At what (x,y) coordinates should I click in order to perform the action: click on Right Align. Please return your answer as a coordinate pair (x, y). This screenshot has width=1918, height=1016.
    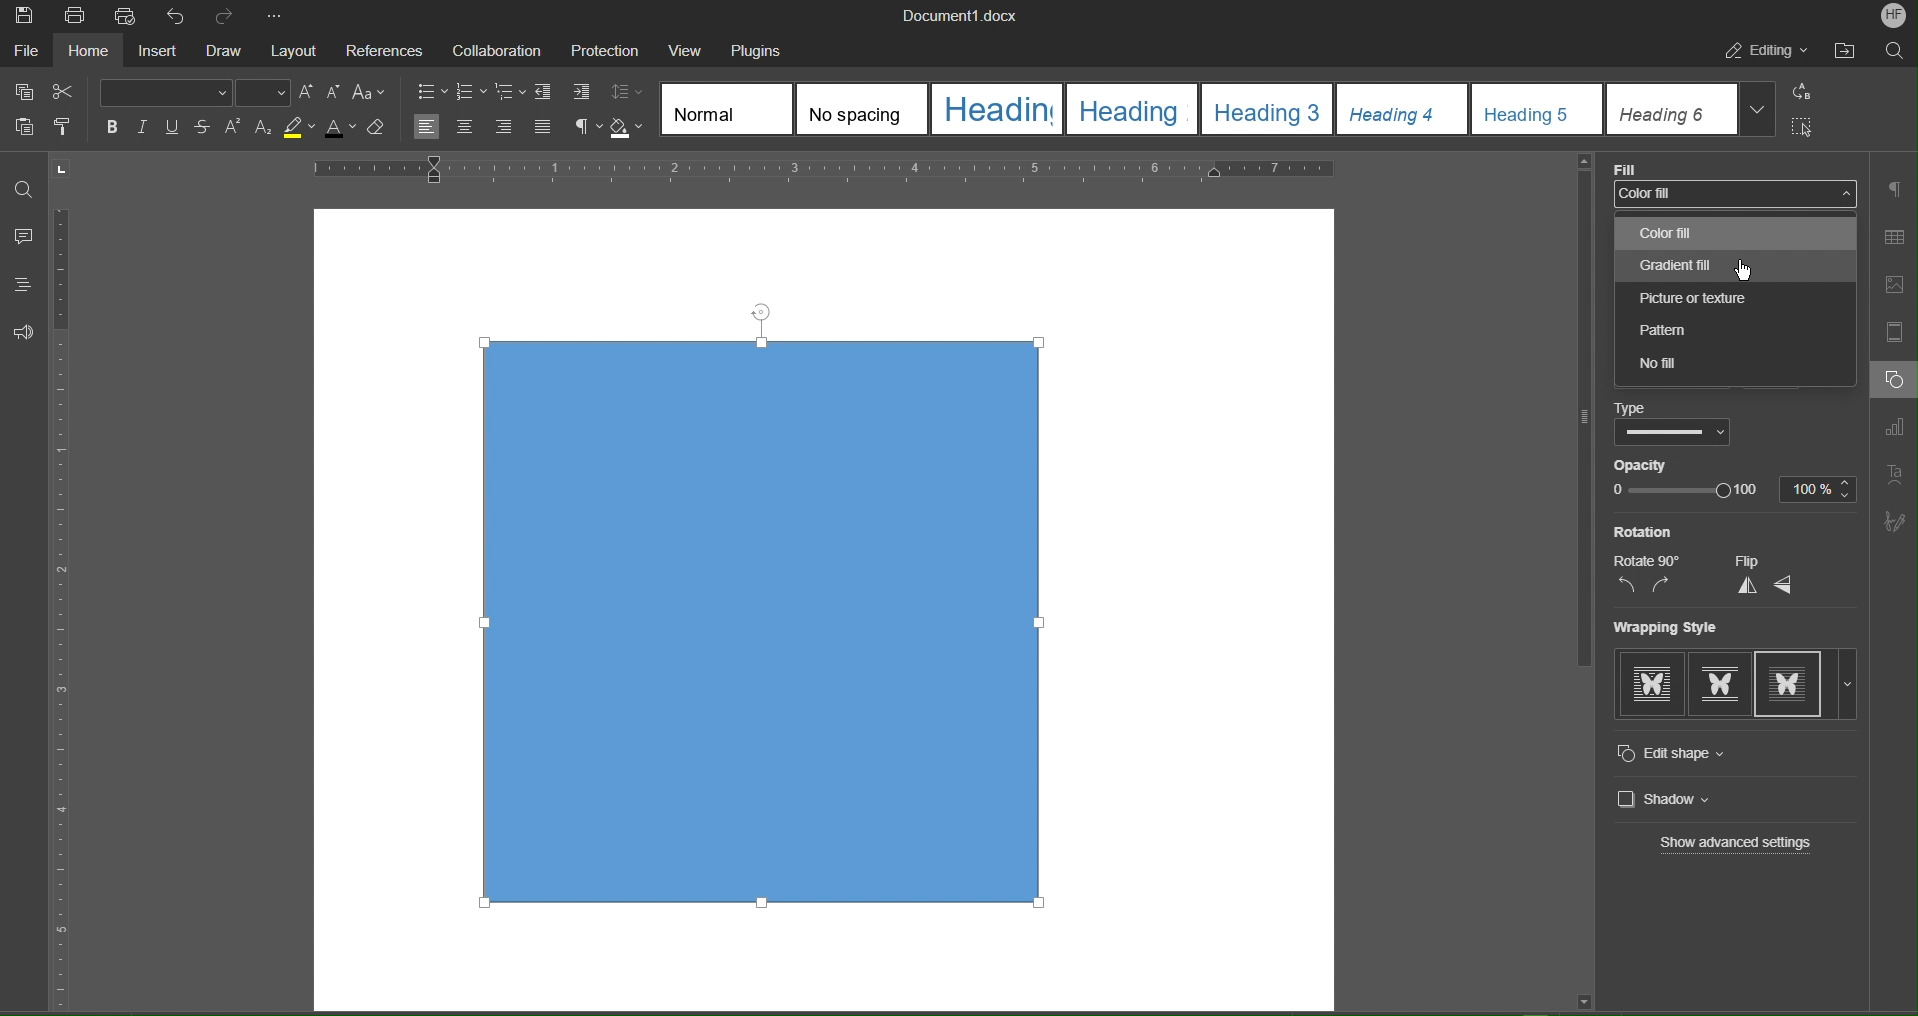
    Looking at the image, I should click on (506, 128).